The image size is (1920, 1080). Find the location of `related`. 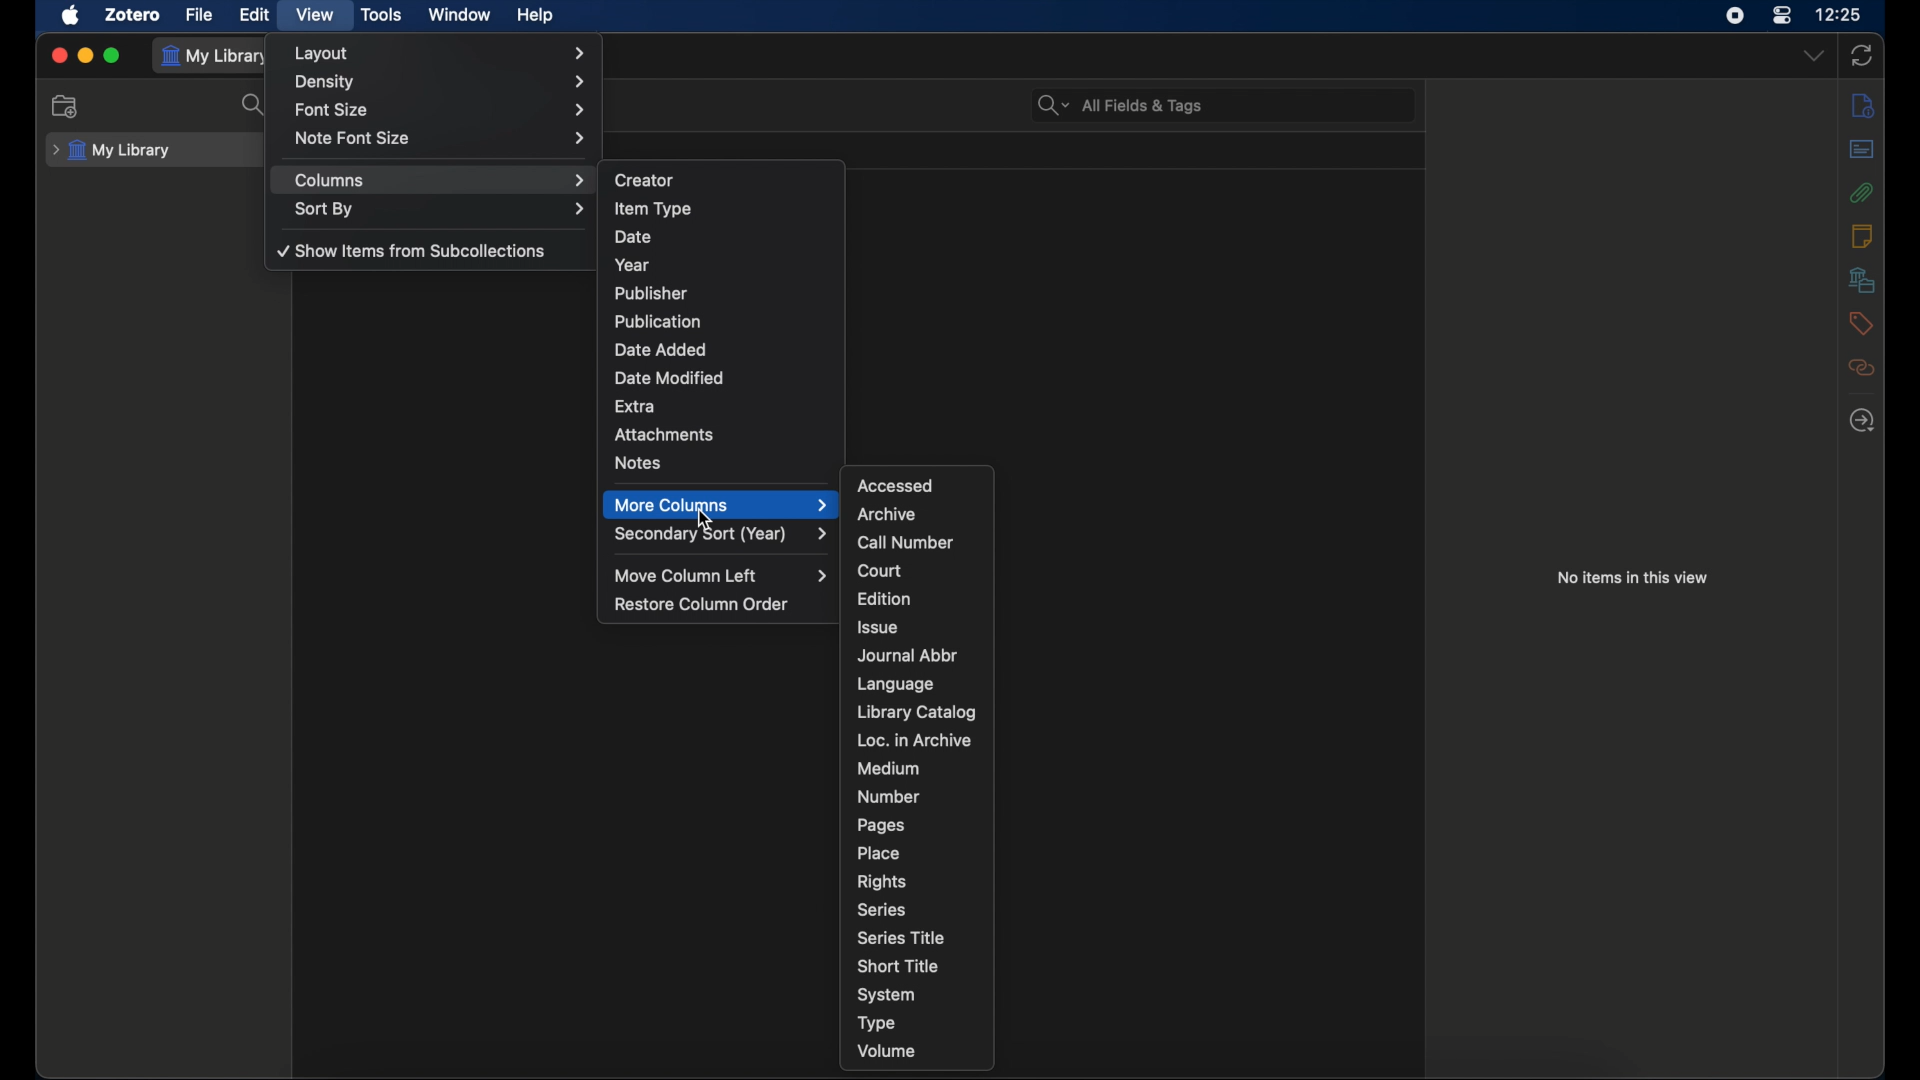

related is located at coordinates (1862, 368).